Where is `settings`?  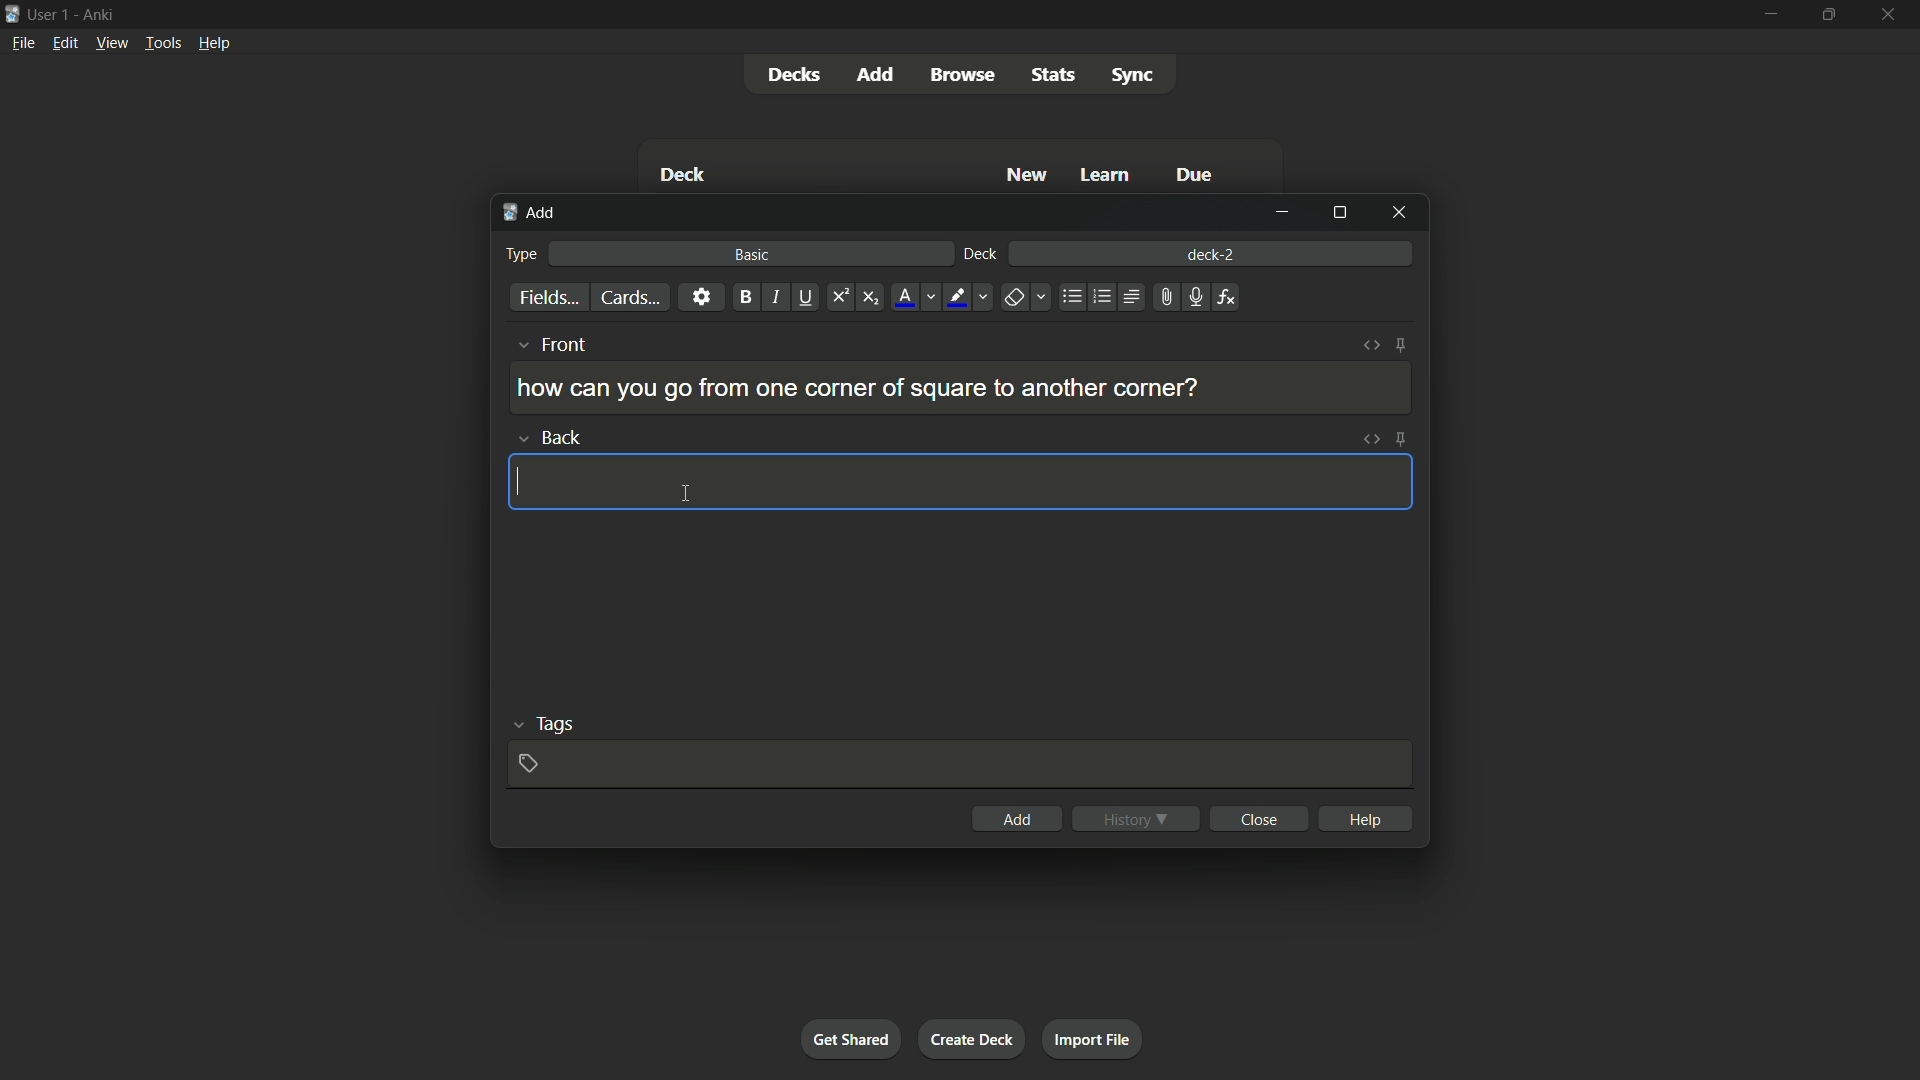 settings is located at coordinates (701, 298).